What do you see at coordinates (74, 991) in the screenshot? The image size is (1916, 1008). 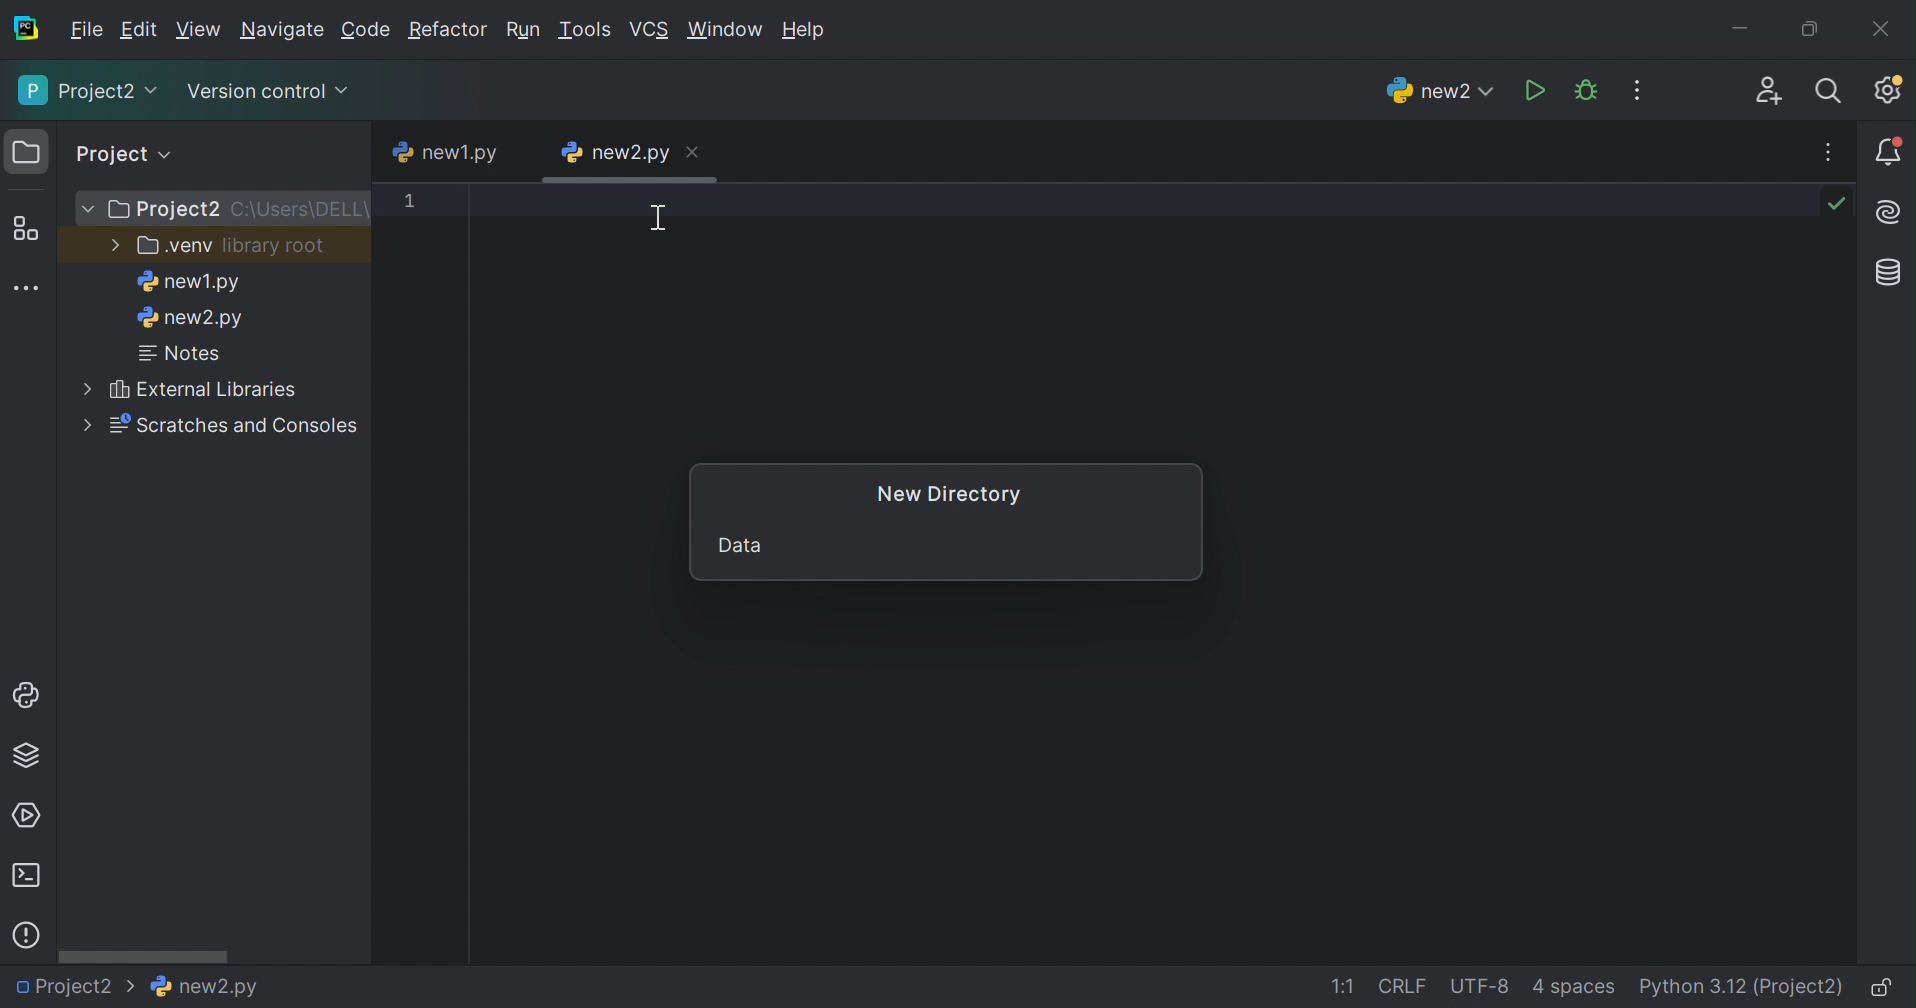 I see `Project2` at bounding box center [74, 991].